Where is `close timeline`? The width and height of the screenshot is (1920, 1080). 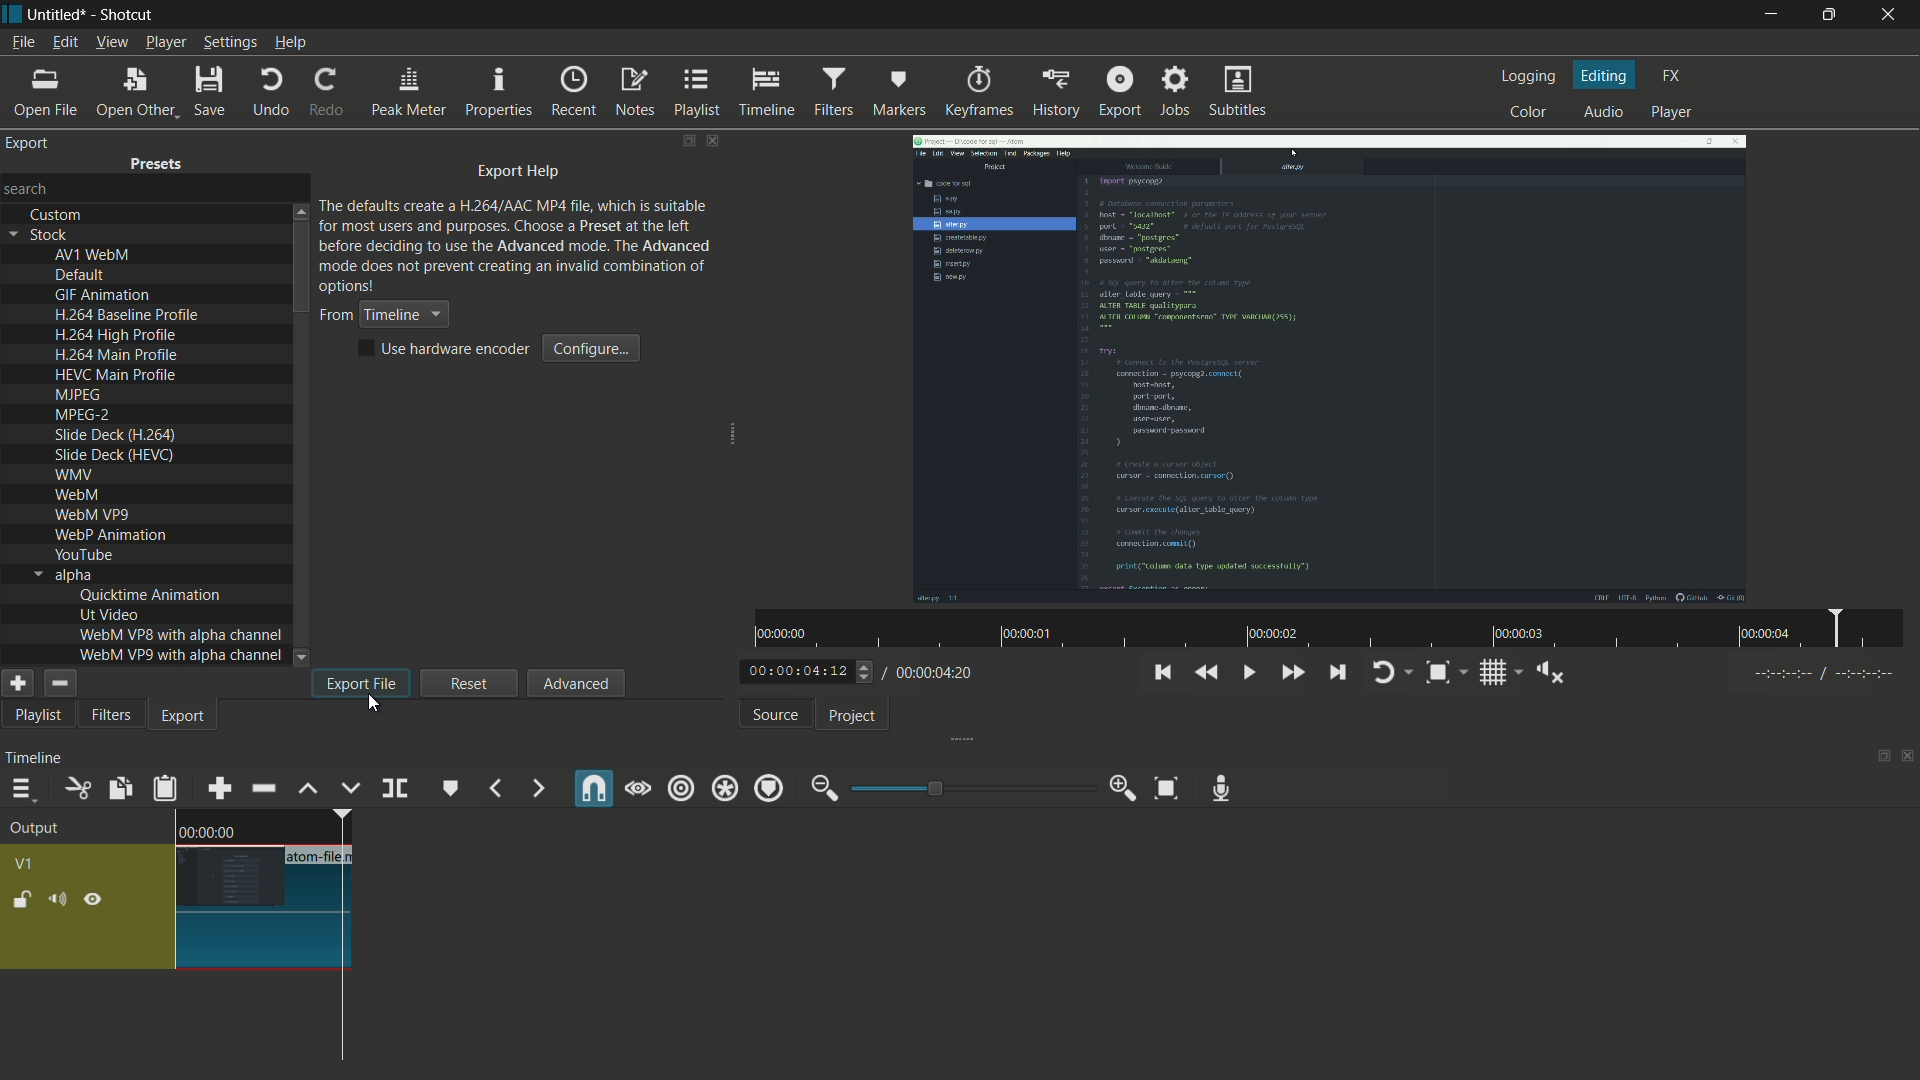 close timeline is located at coordinates (1908, 757).